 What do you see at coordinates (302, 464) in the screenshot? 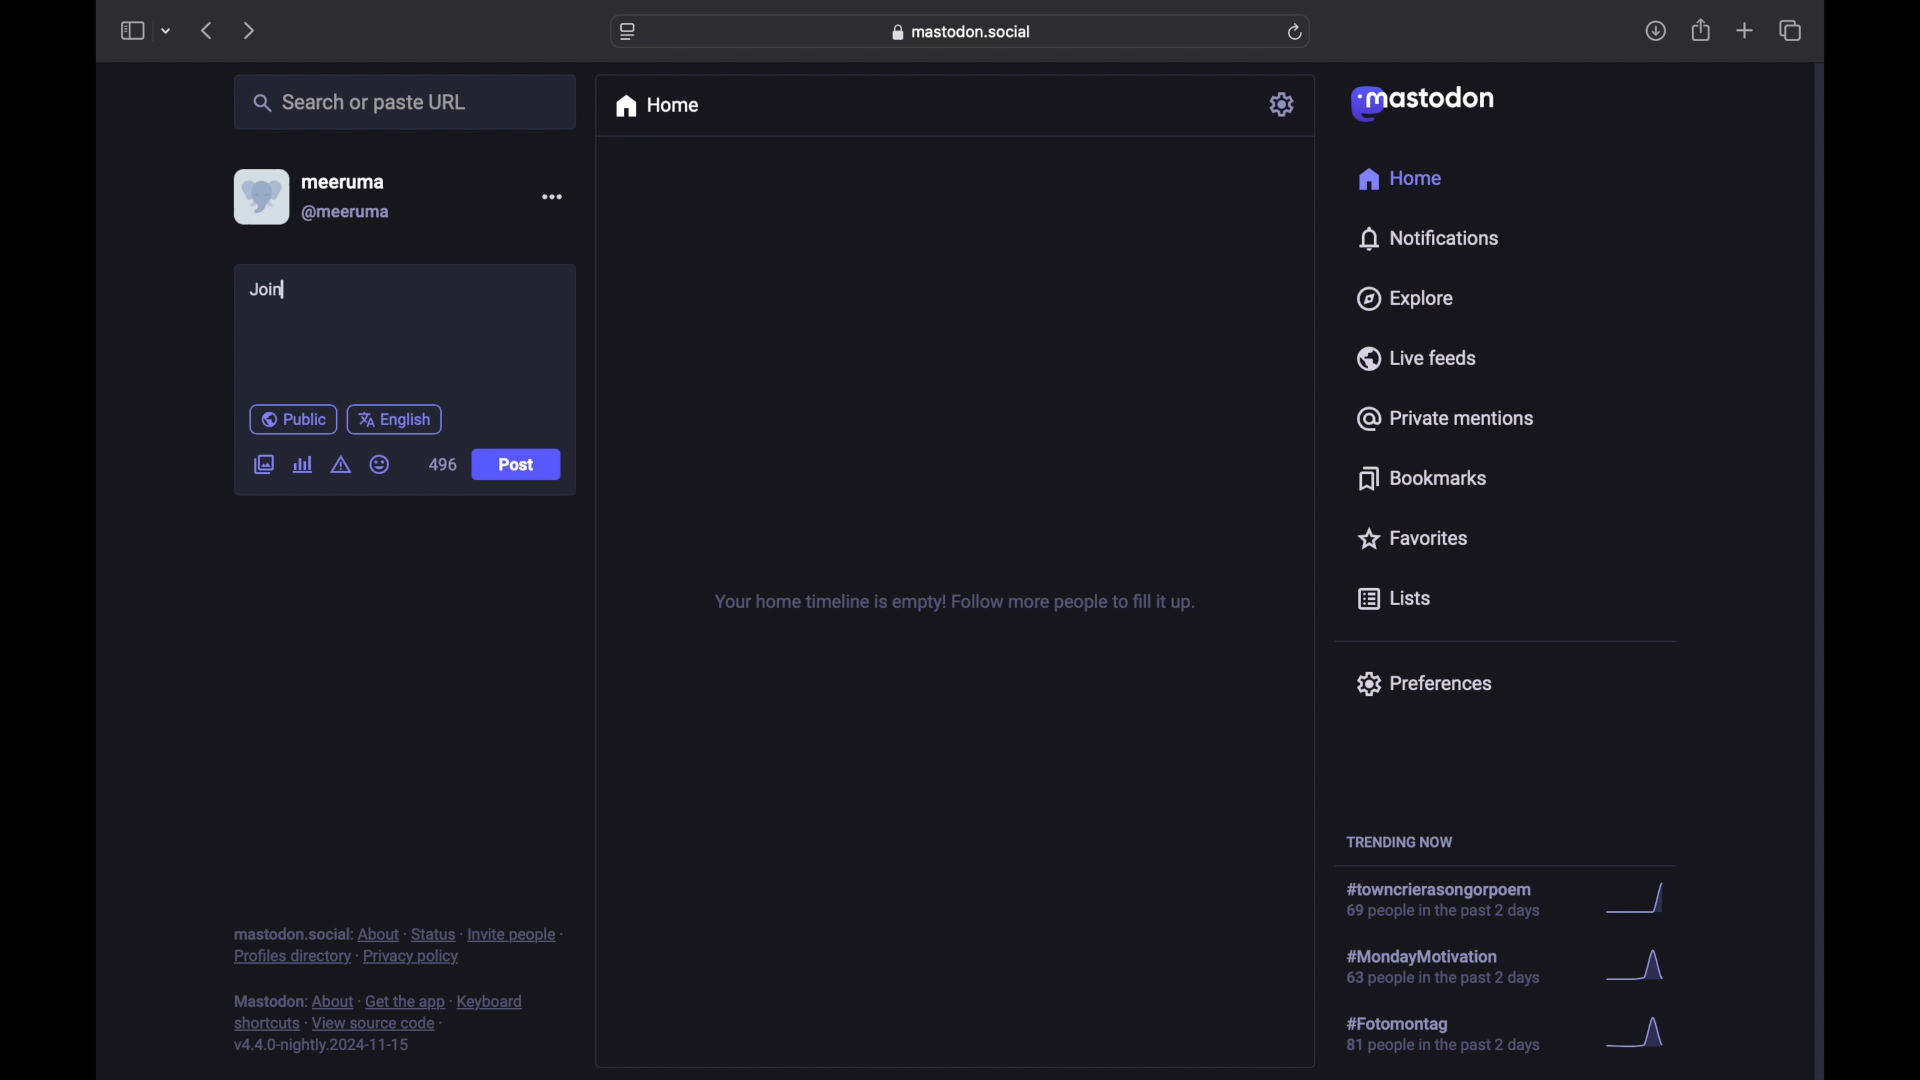
I see `add  poll` at bounding box center [302, 464].